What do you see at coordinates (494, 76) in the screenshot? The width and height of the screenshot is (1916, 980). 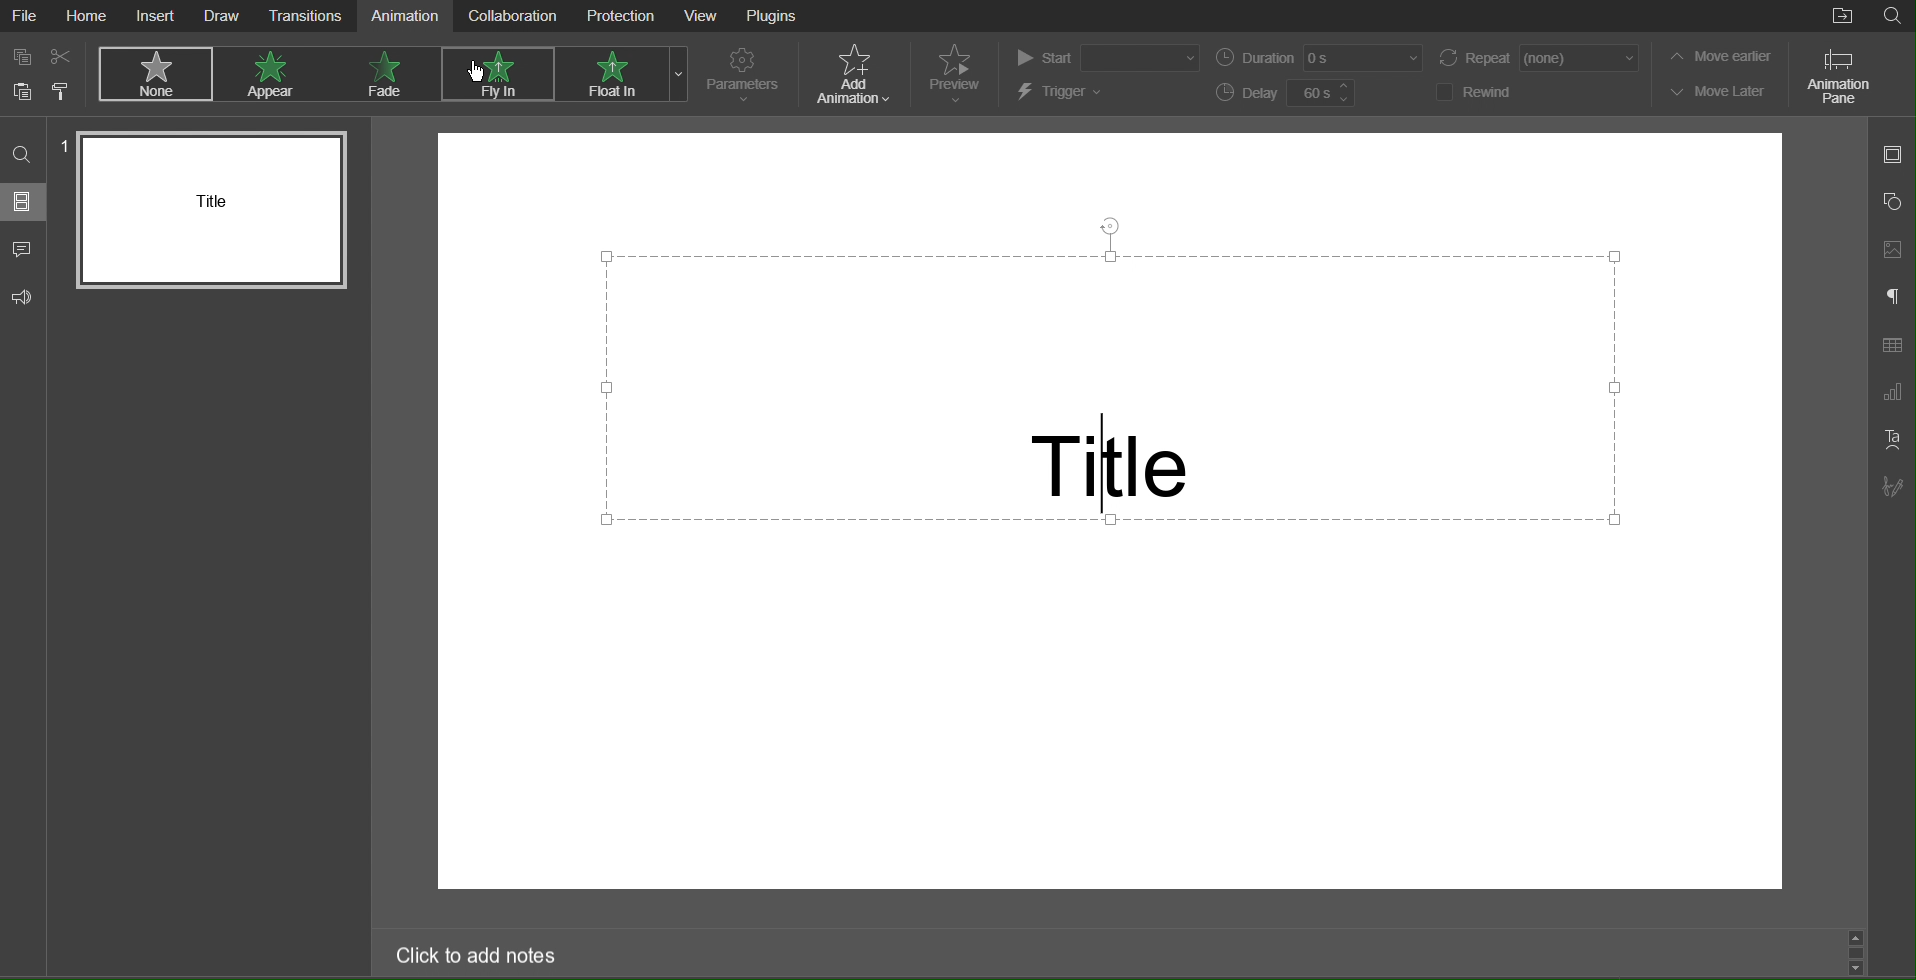 I see `Fly In` at bounding box center [494, 76].